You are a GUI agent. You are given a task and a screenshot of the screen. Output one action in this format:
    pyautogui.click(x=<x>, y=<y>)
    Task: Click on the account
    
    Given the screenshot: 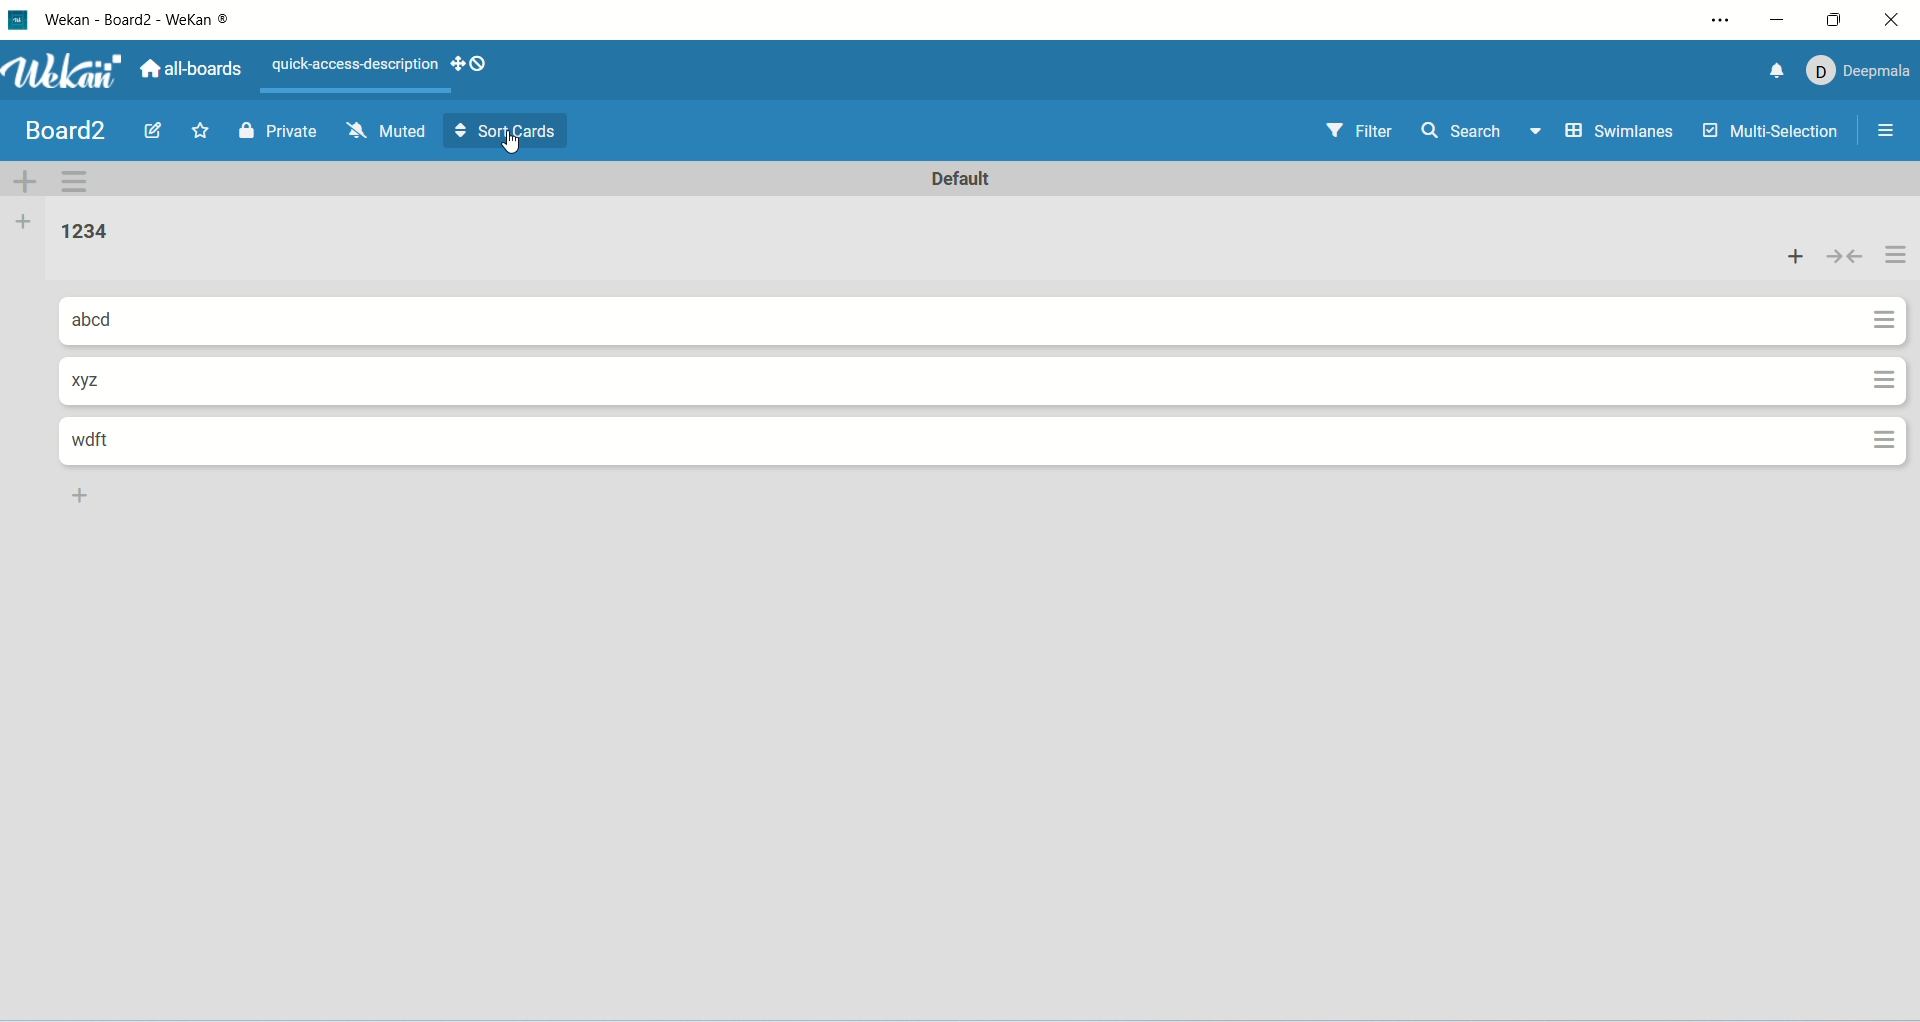 What is the action you would take?
    pyautogui.click(x=1864, y=72)
    